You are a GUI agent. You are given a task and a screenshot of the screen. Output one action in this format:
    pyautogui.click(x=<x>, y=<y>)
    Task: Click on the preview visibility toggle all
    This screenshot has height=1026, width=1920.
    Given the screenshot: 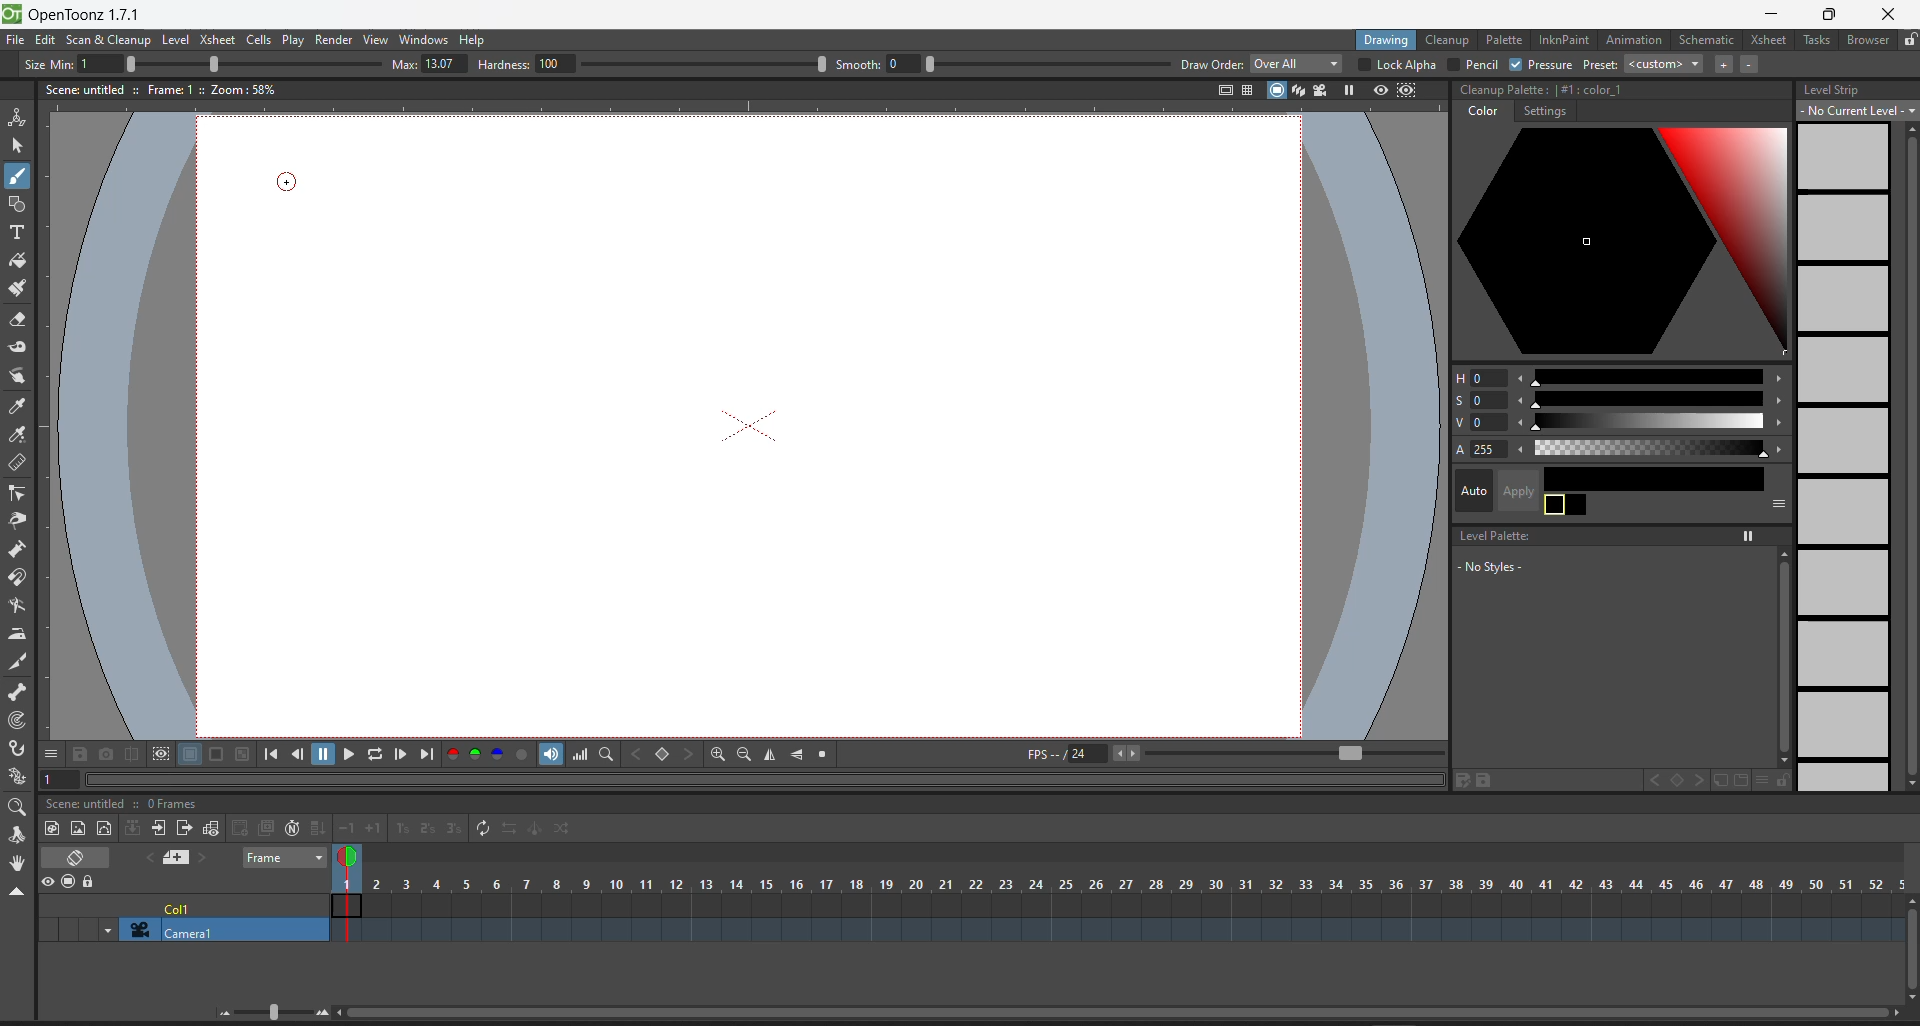 What is the action you would take?
    pyautogui.click(x=44, y=879)
    